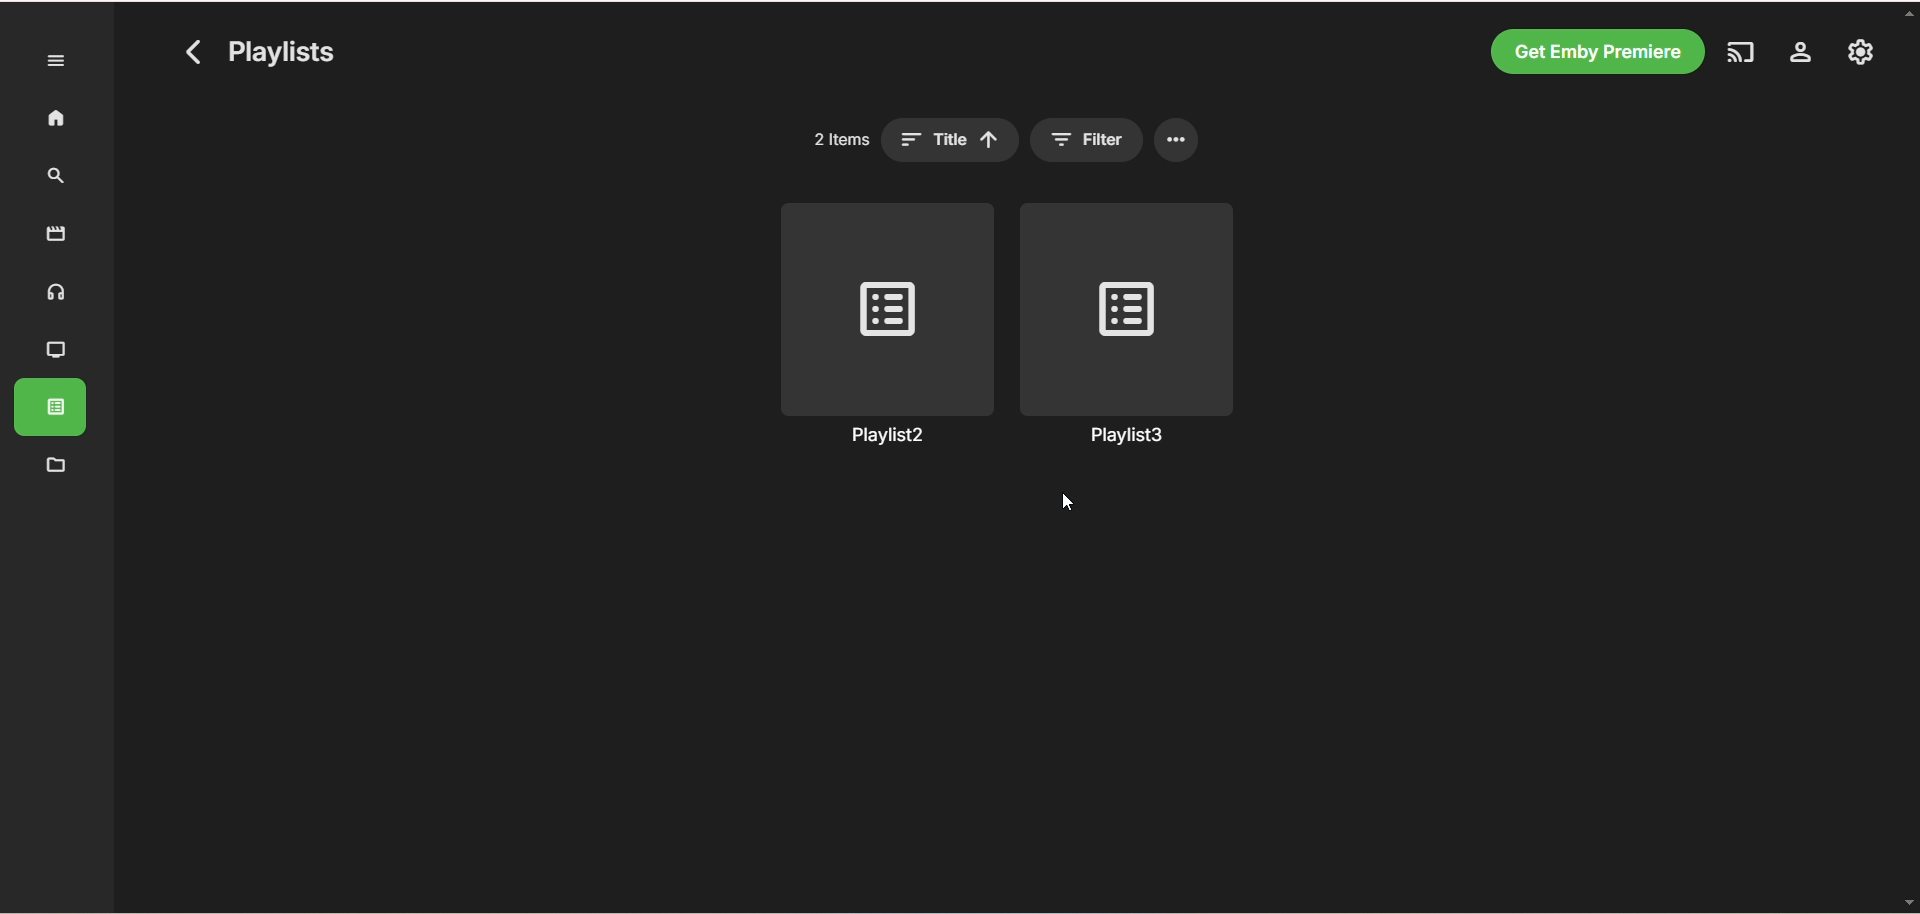 The image size is (1920, 914). What do you see at coordinates (950, 140) in the screenshot?
I see `title` at bounding box center [950, 140].